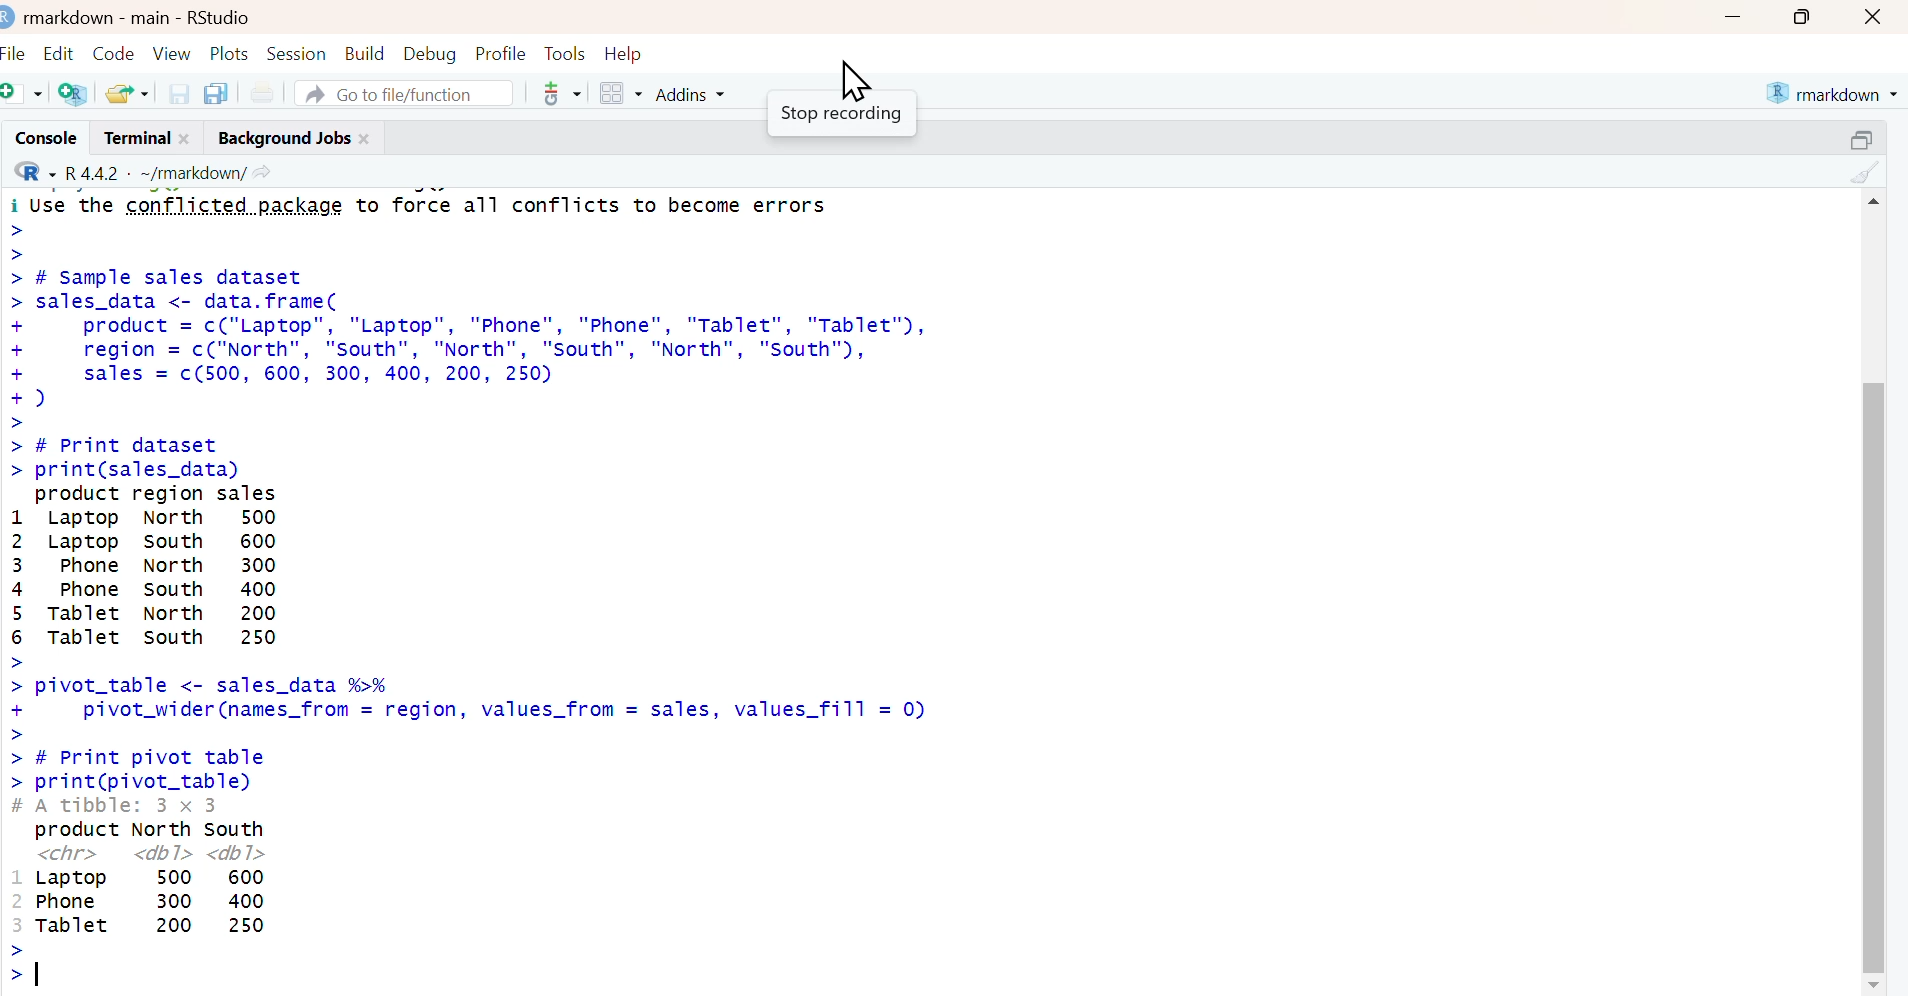 This screenshot has height=996, width=1908. I want to click on markdown - main -, so click(99, 15).